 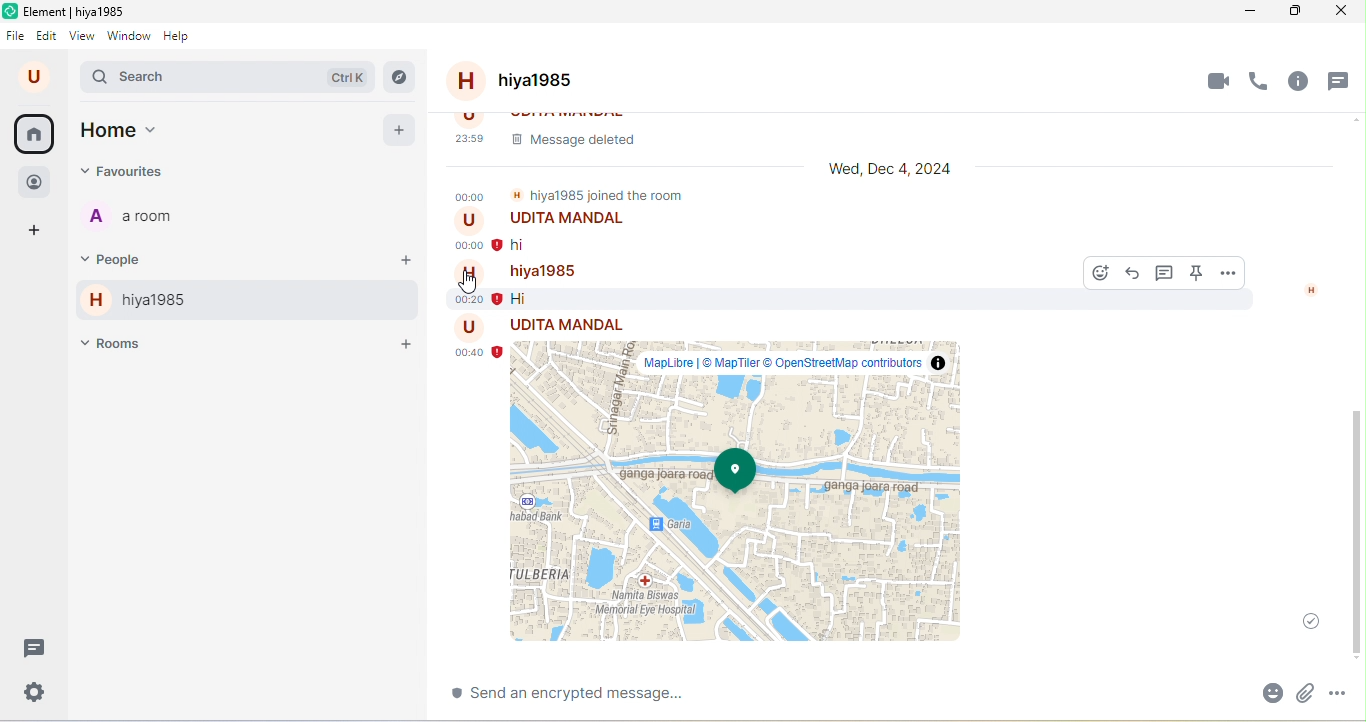 What do you see at coordinates (1215, 80) in the screenshot?
I see `video call` at bounding box center [1215, 80].